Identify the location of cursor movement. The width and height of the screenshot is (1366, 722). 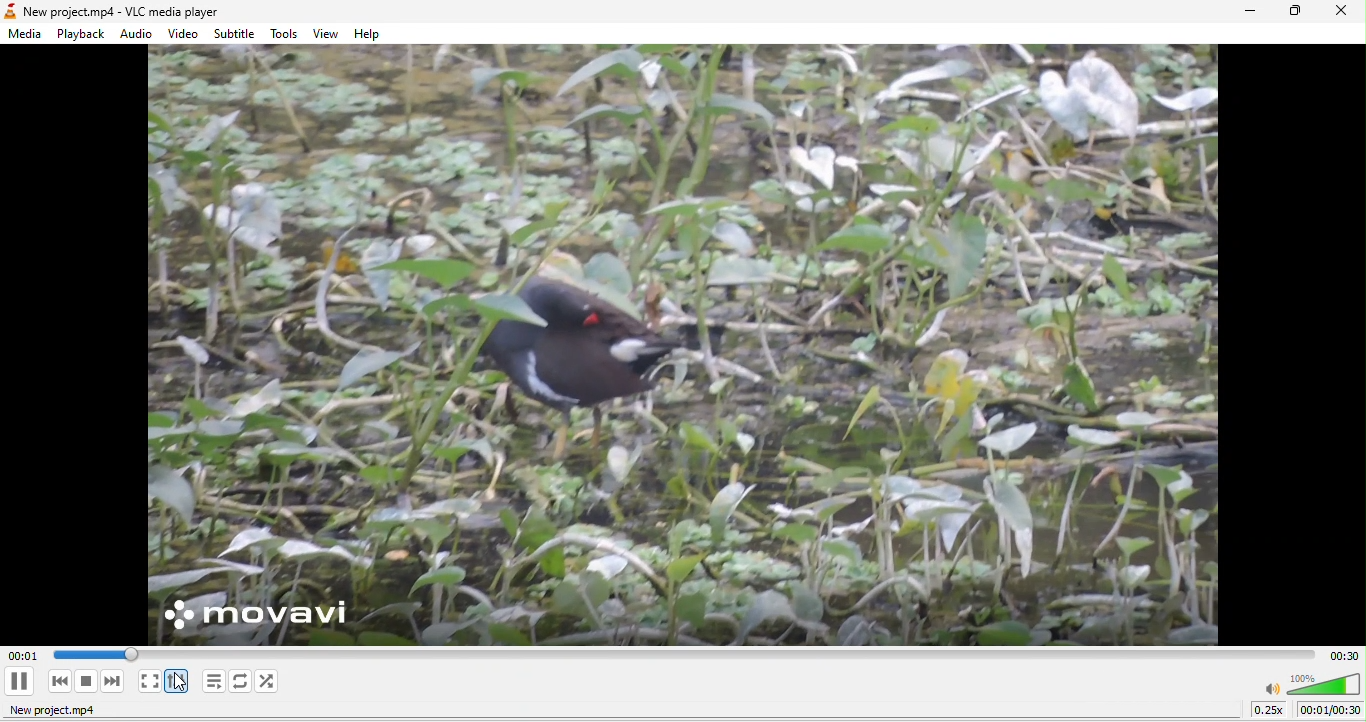
(185, 681).